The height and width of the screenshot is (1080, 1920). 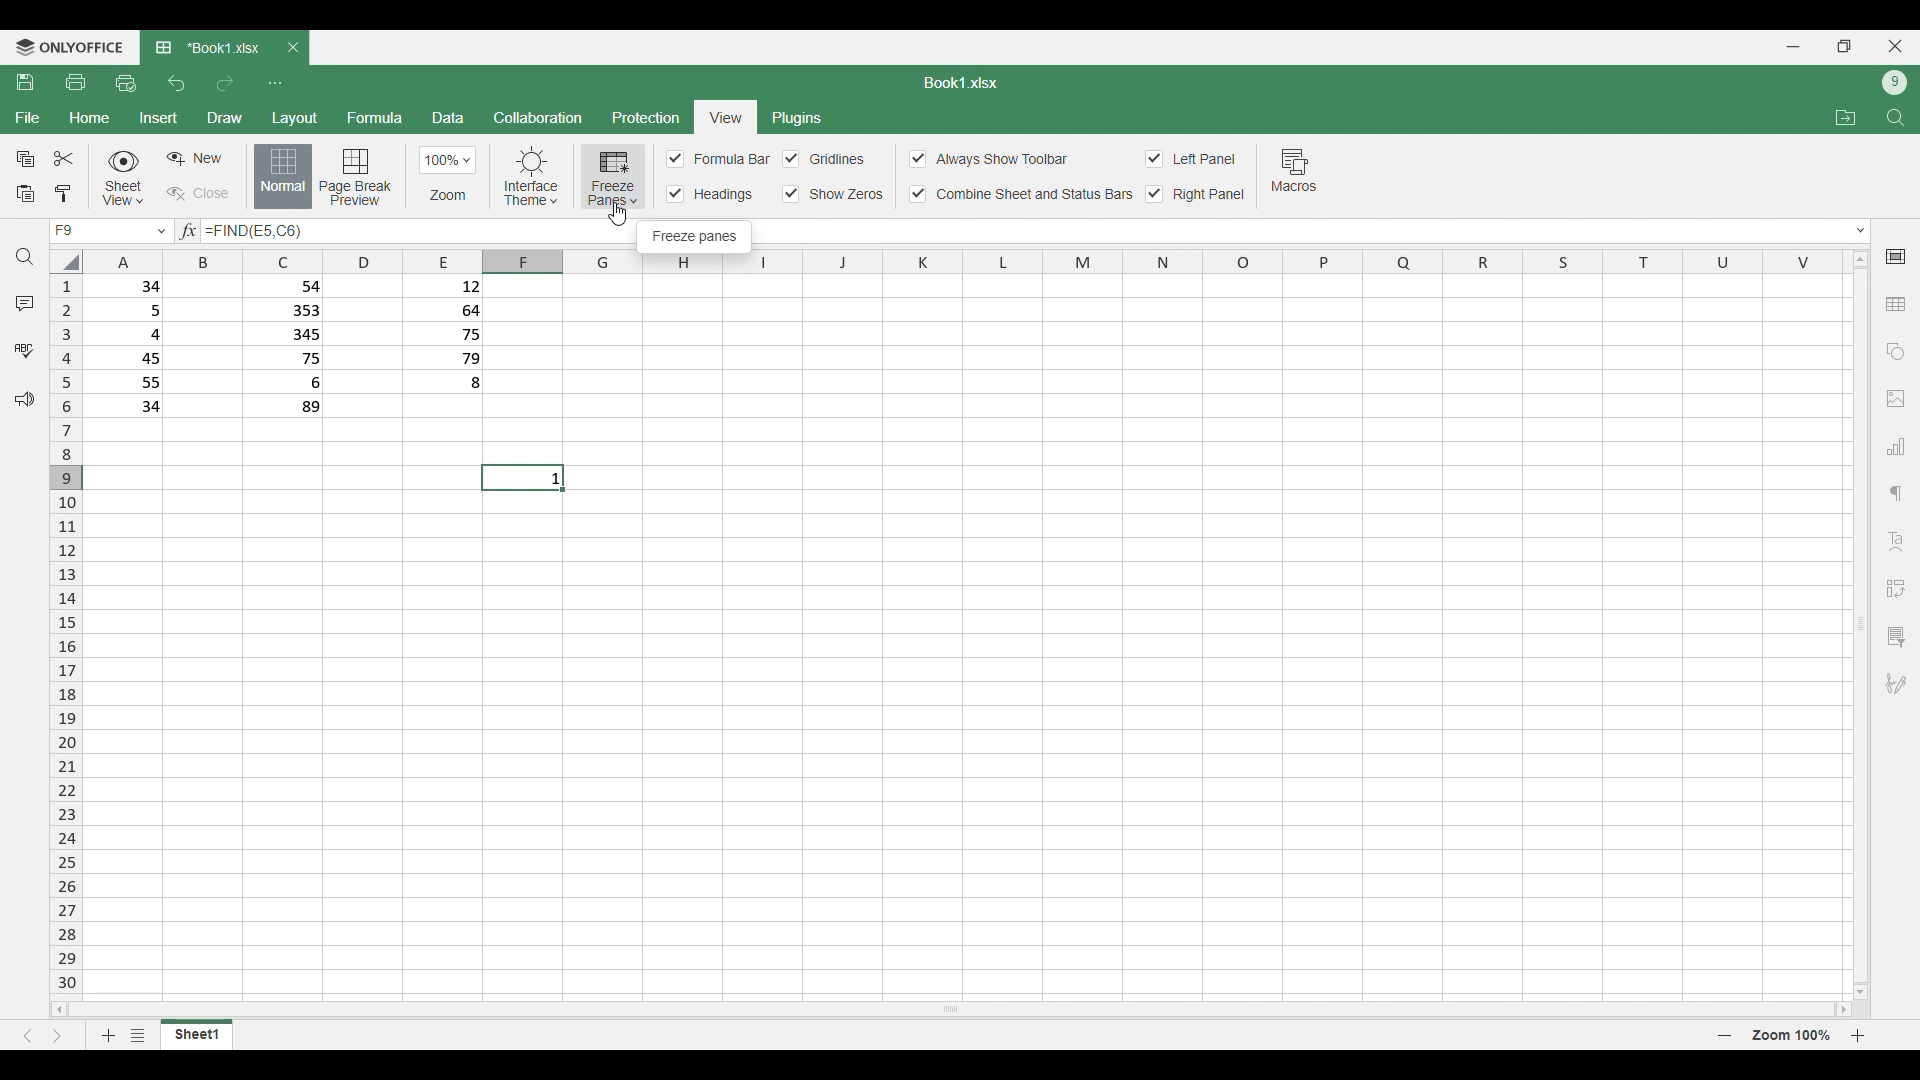 What do you see at coordinates (727, 114) in the screenshot?
I see `current selection: View menu` at bounding box center [727, 114].